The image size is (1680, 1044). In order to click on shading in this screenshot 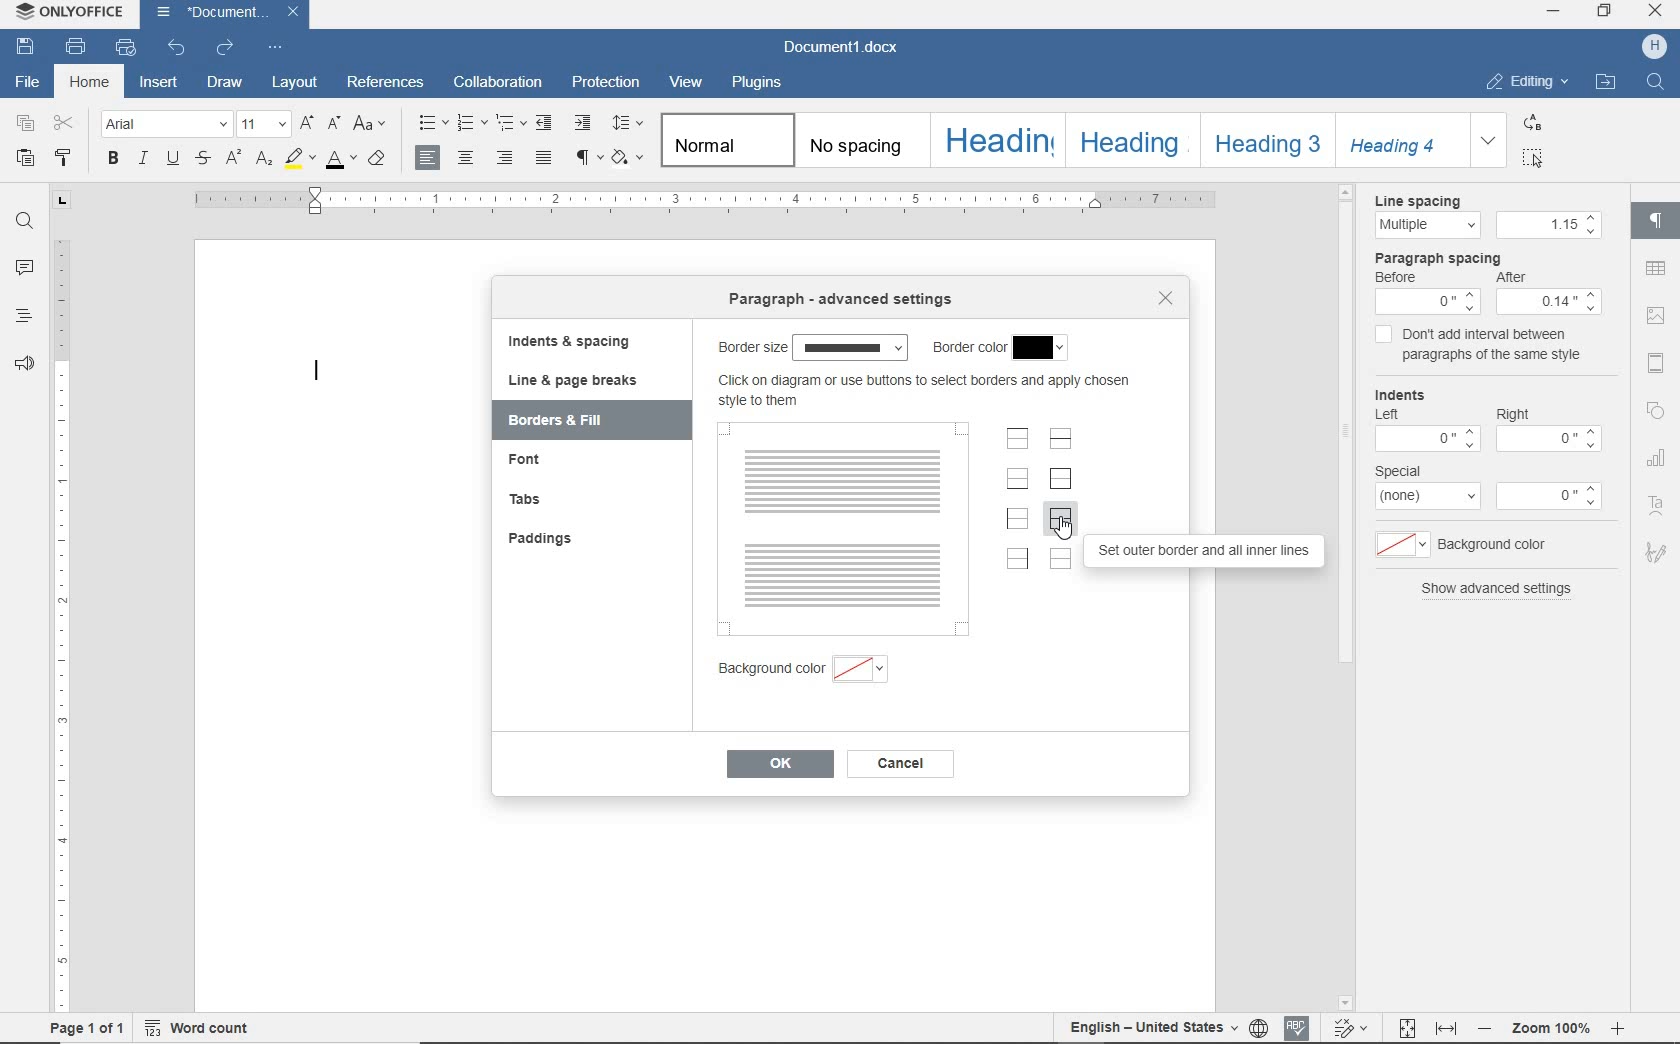, I will do `click(632, 159)`.